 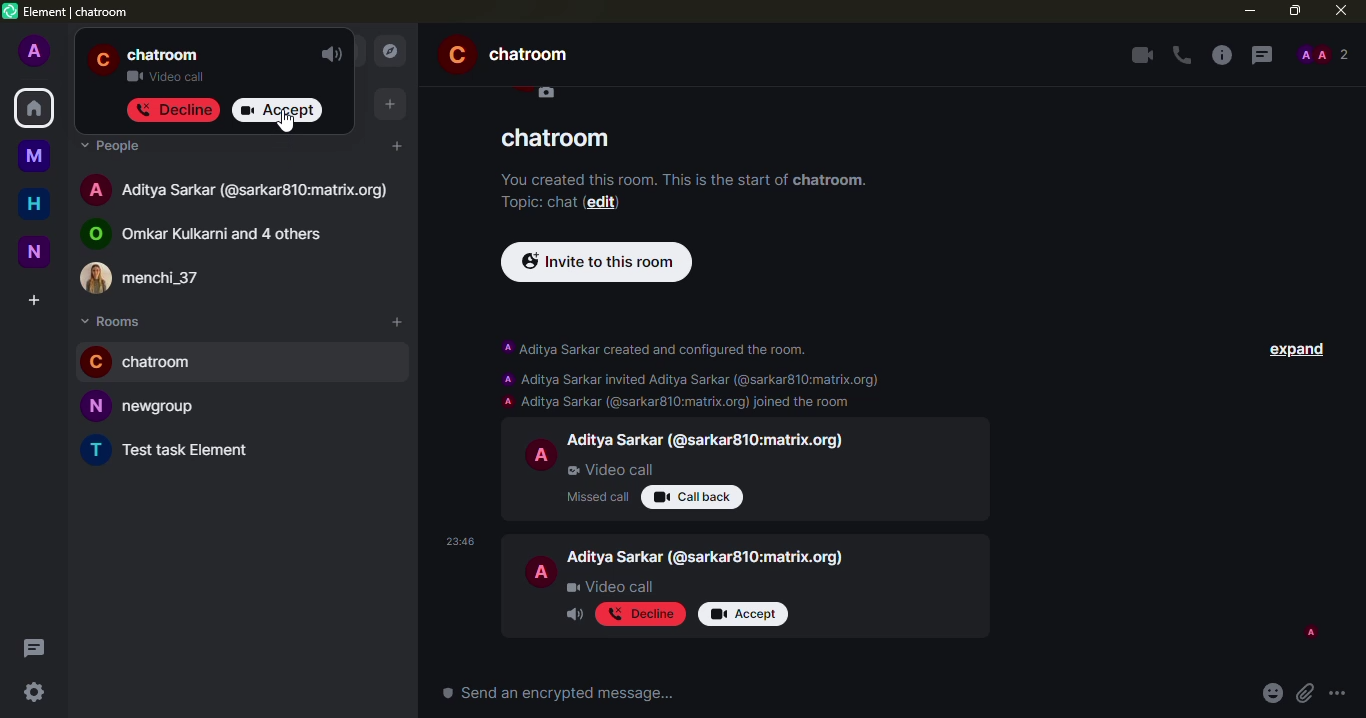 What do you see at coordinates (610, 470) in the screenshot?
I see `video call` at bounding box center [610, 470].